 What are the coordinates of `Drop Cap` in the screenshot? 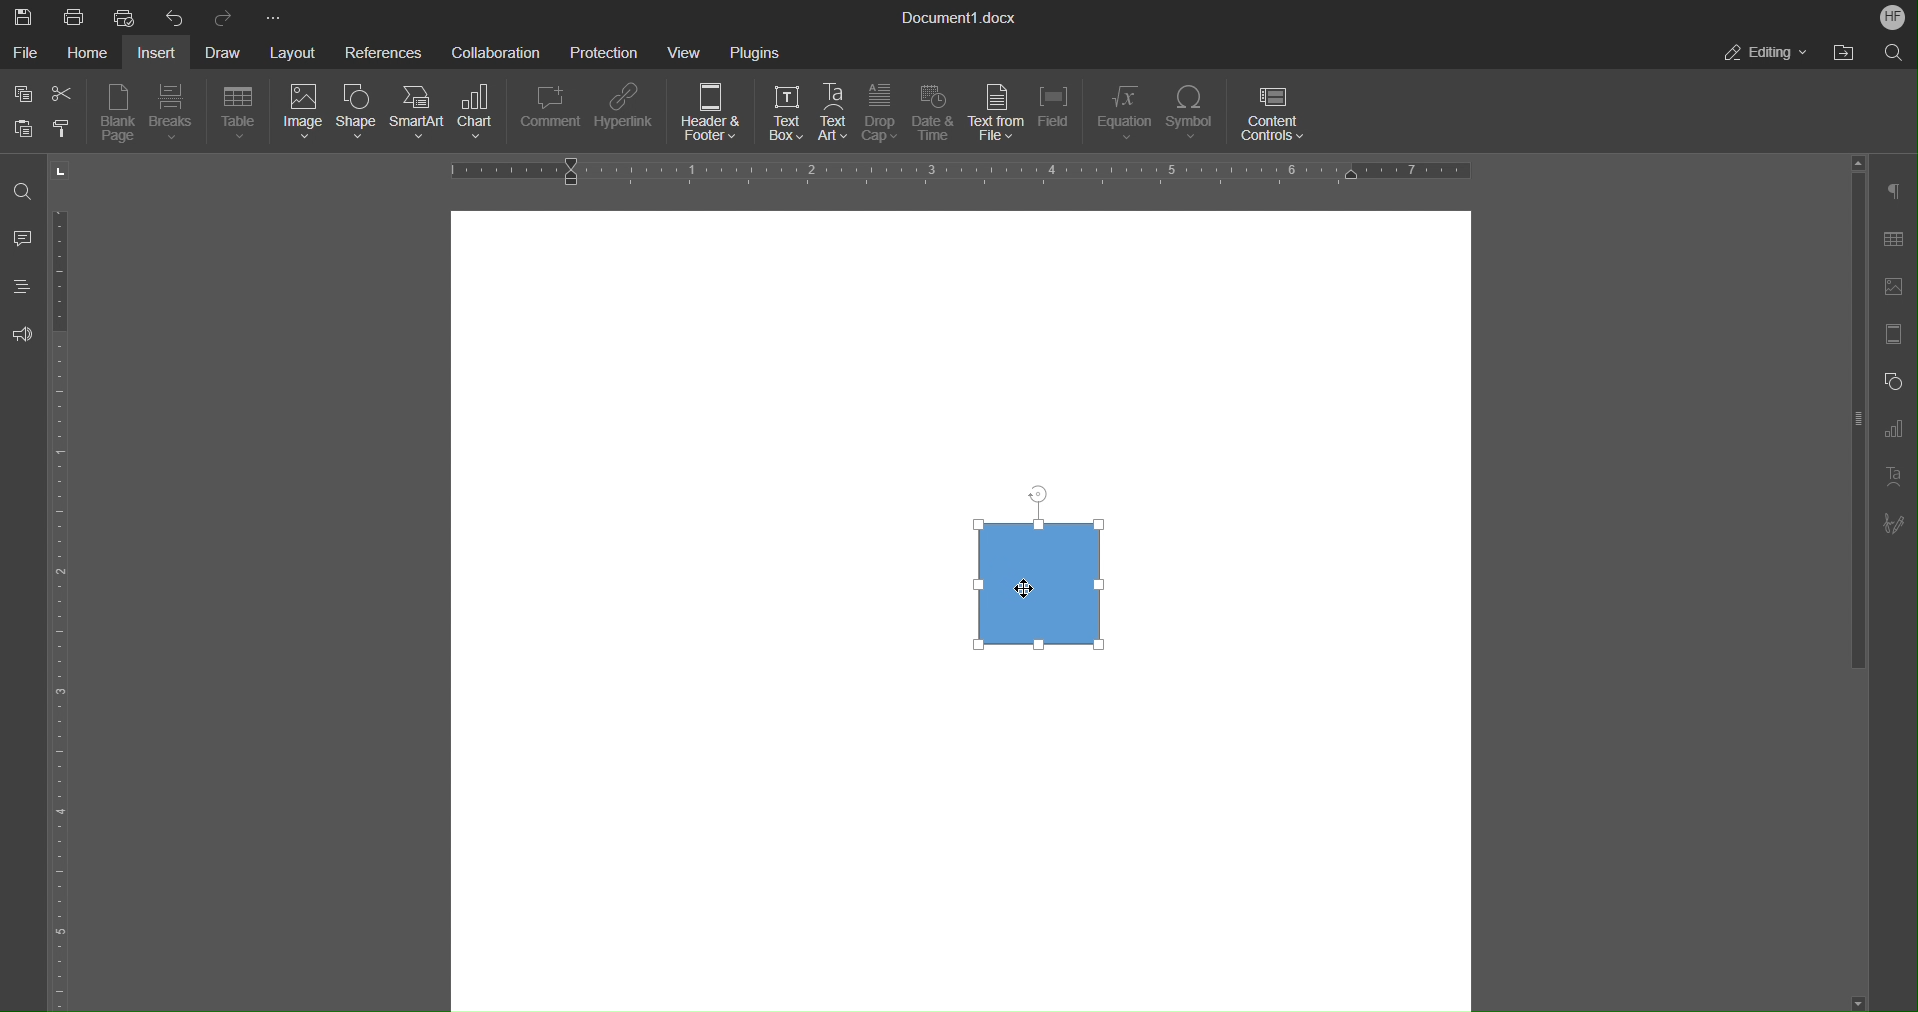 It's located at (882, 115).